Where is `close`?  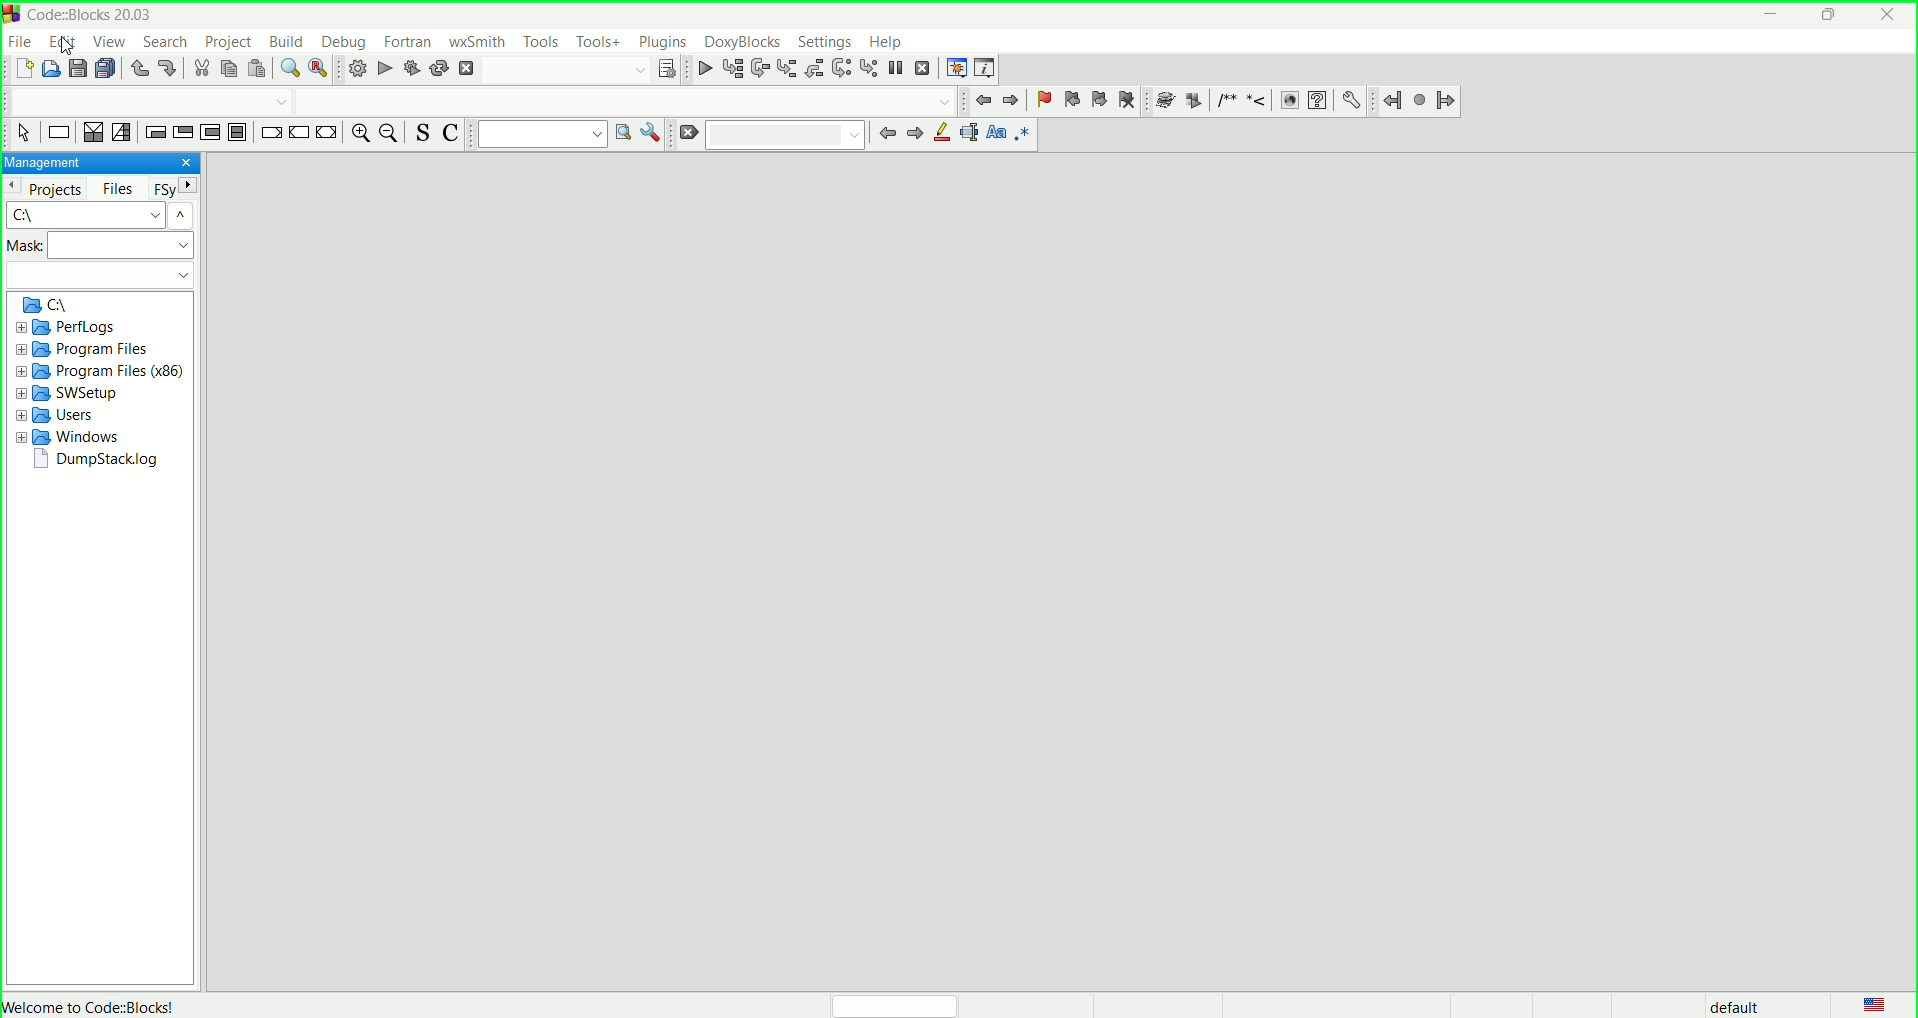
close is located at coordinates (183, 163).